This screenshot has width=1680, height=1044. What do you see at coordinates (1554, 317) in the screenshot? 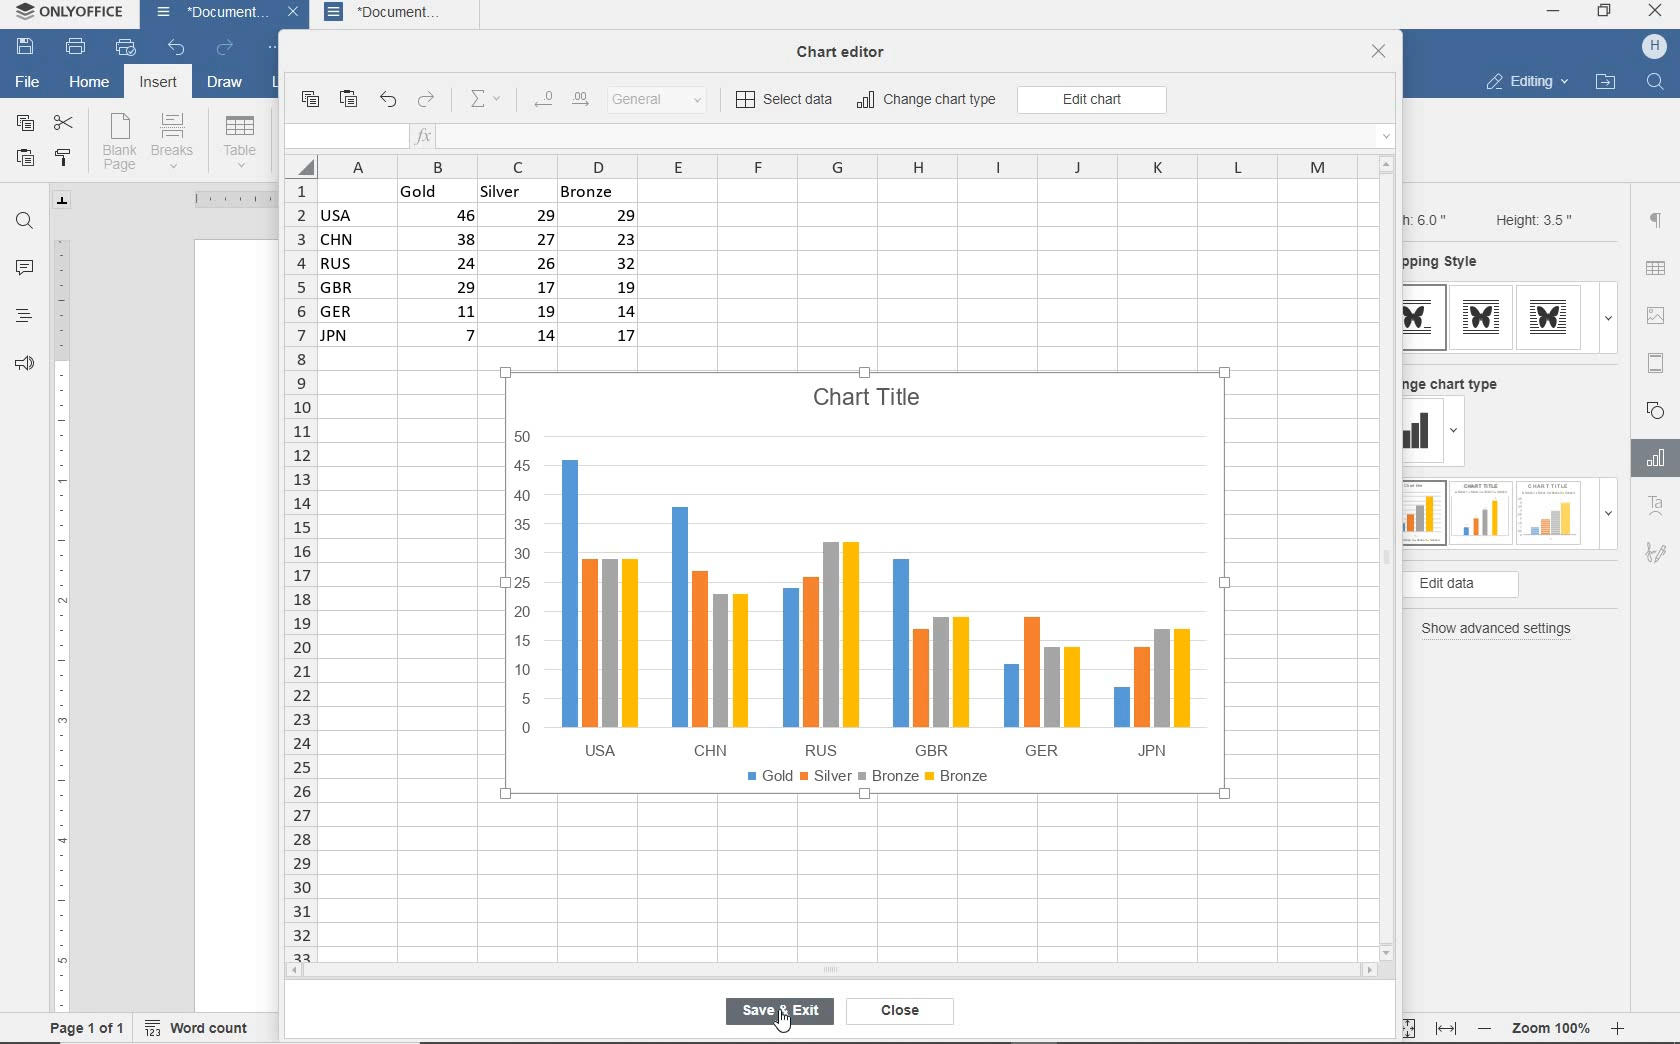
I see `type 3` at bounding box center [1554, 317].